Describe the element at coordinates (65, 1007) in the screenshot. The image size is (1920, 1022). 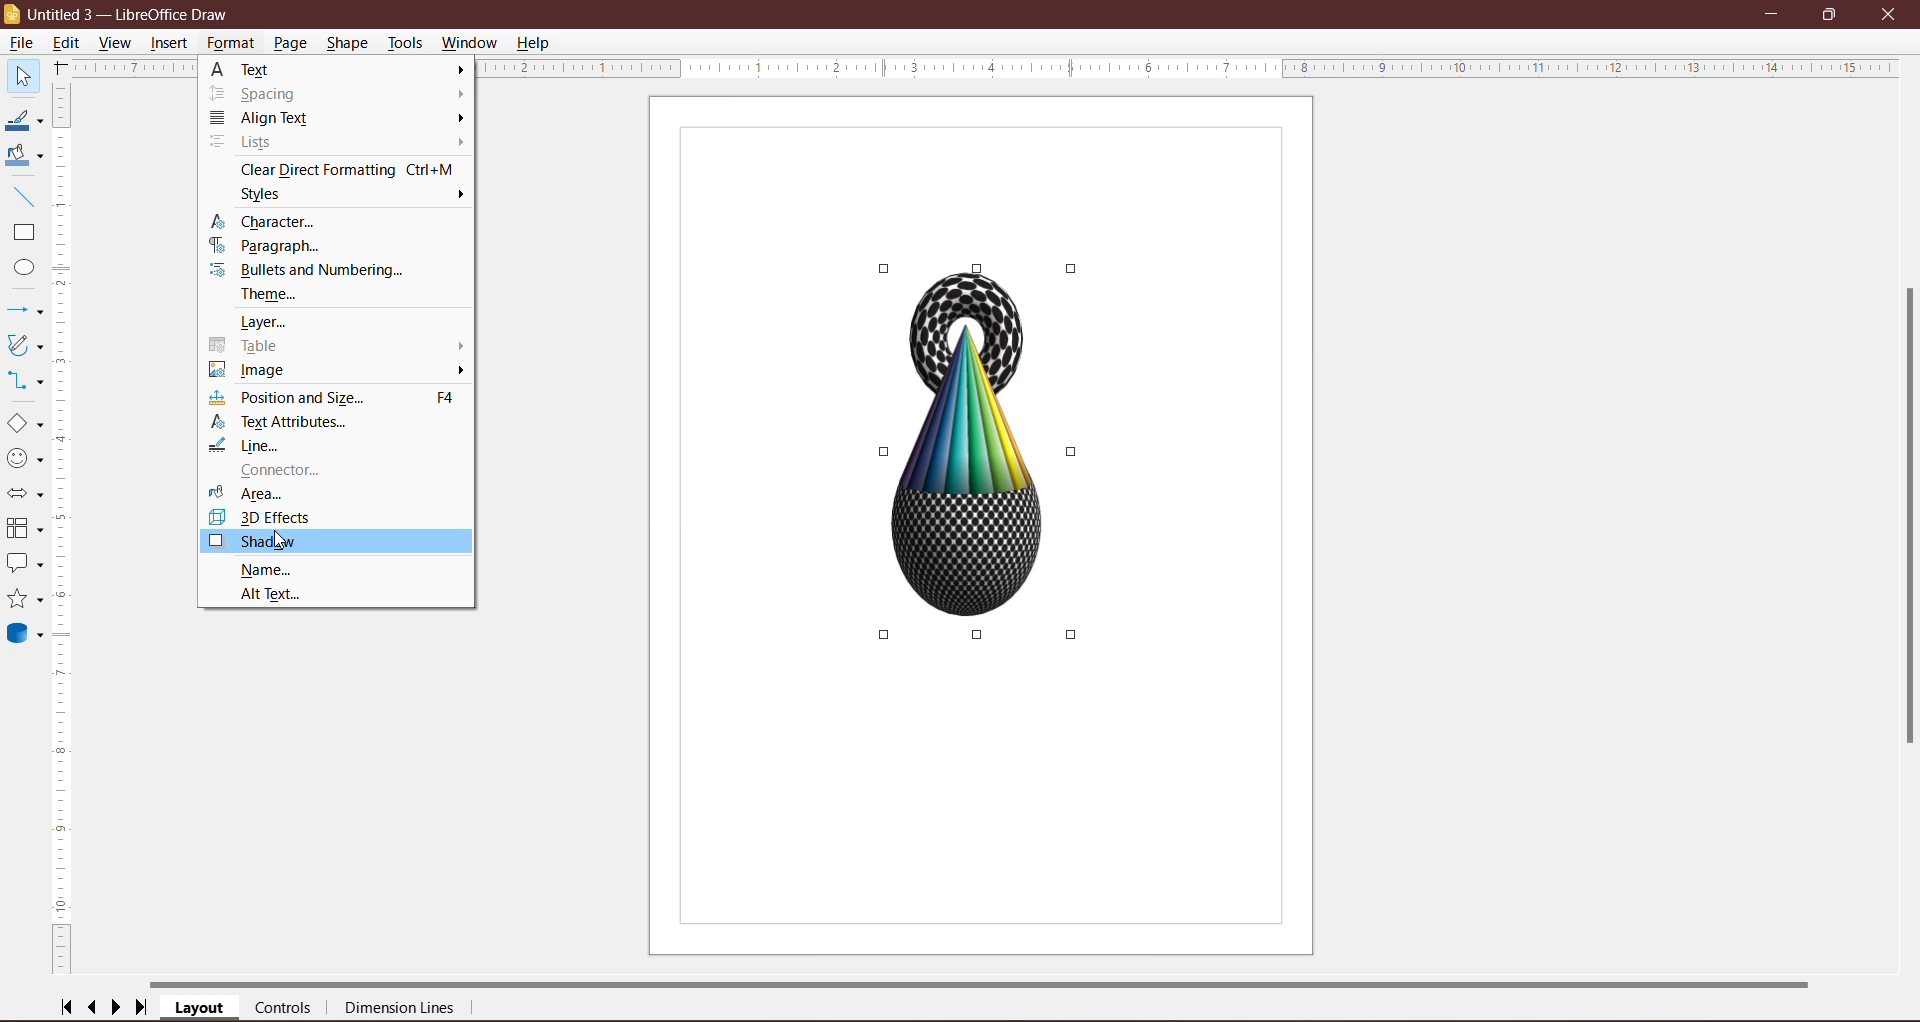
I see `` at that location.